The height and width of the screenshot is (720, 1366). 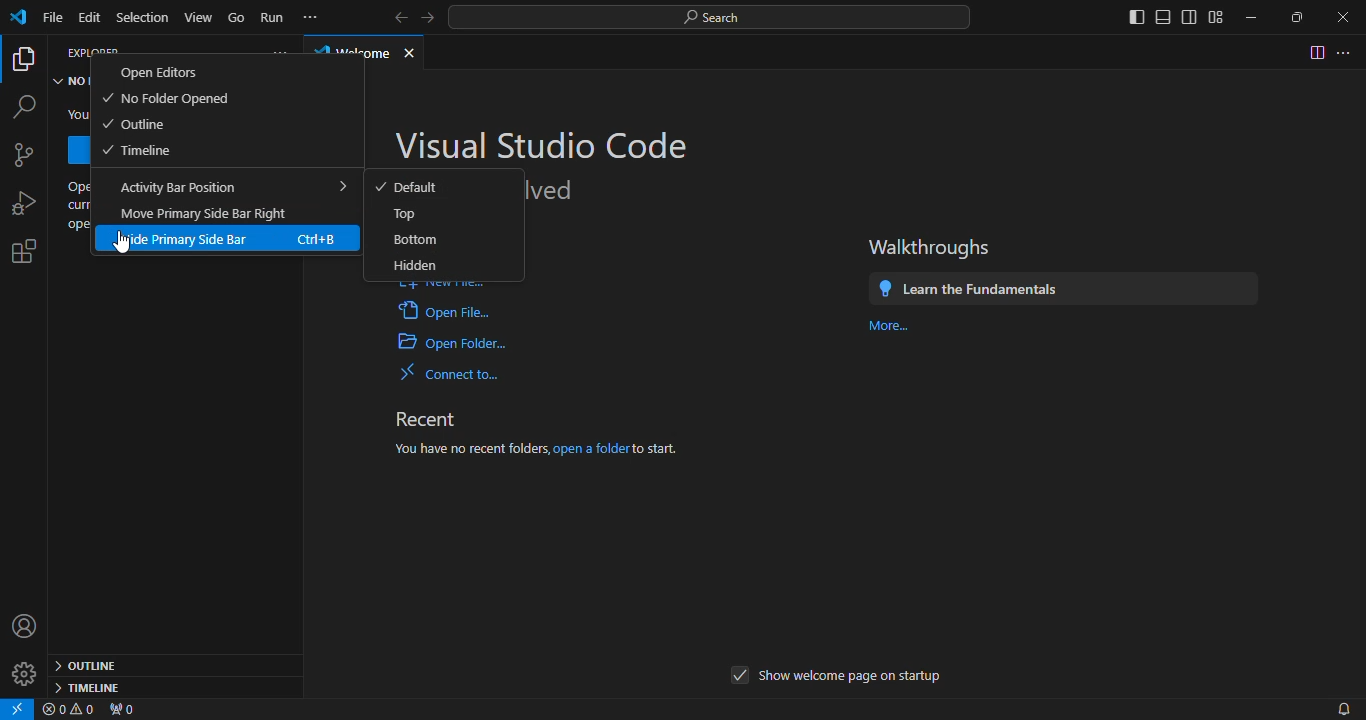 What do you see at coordinates (394, 15) in the screenshot?
I see `back` at bounding box center [394, 15].